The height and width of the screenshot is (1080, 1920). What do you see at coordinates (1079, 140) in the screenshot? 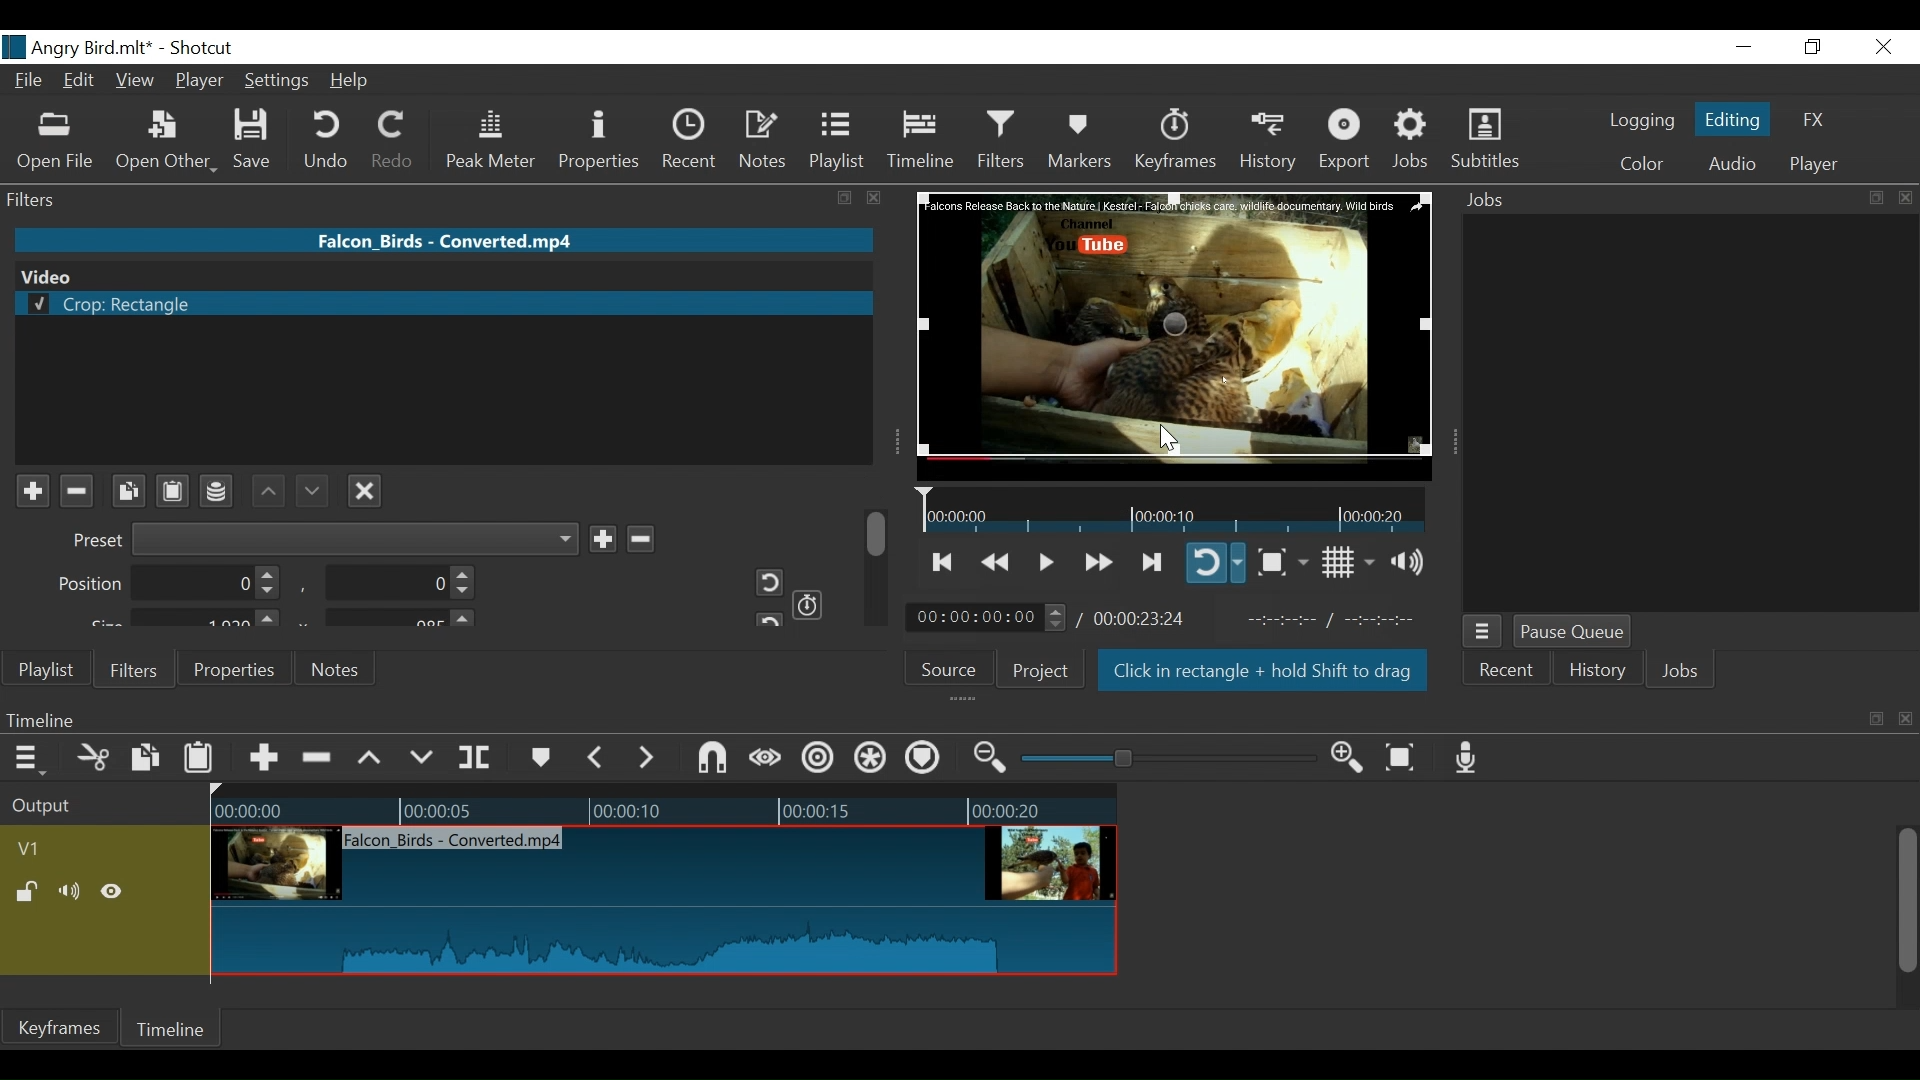
I see `Markers` at bounding box center [1079, 140].